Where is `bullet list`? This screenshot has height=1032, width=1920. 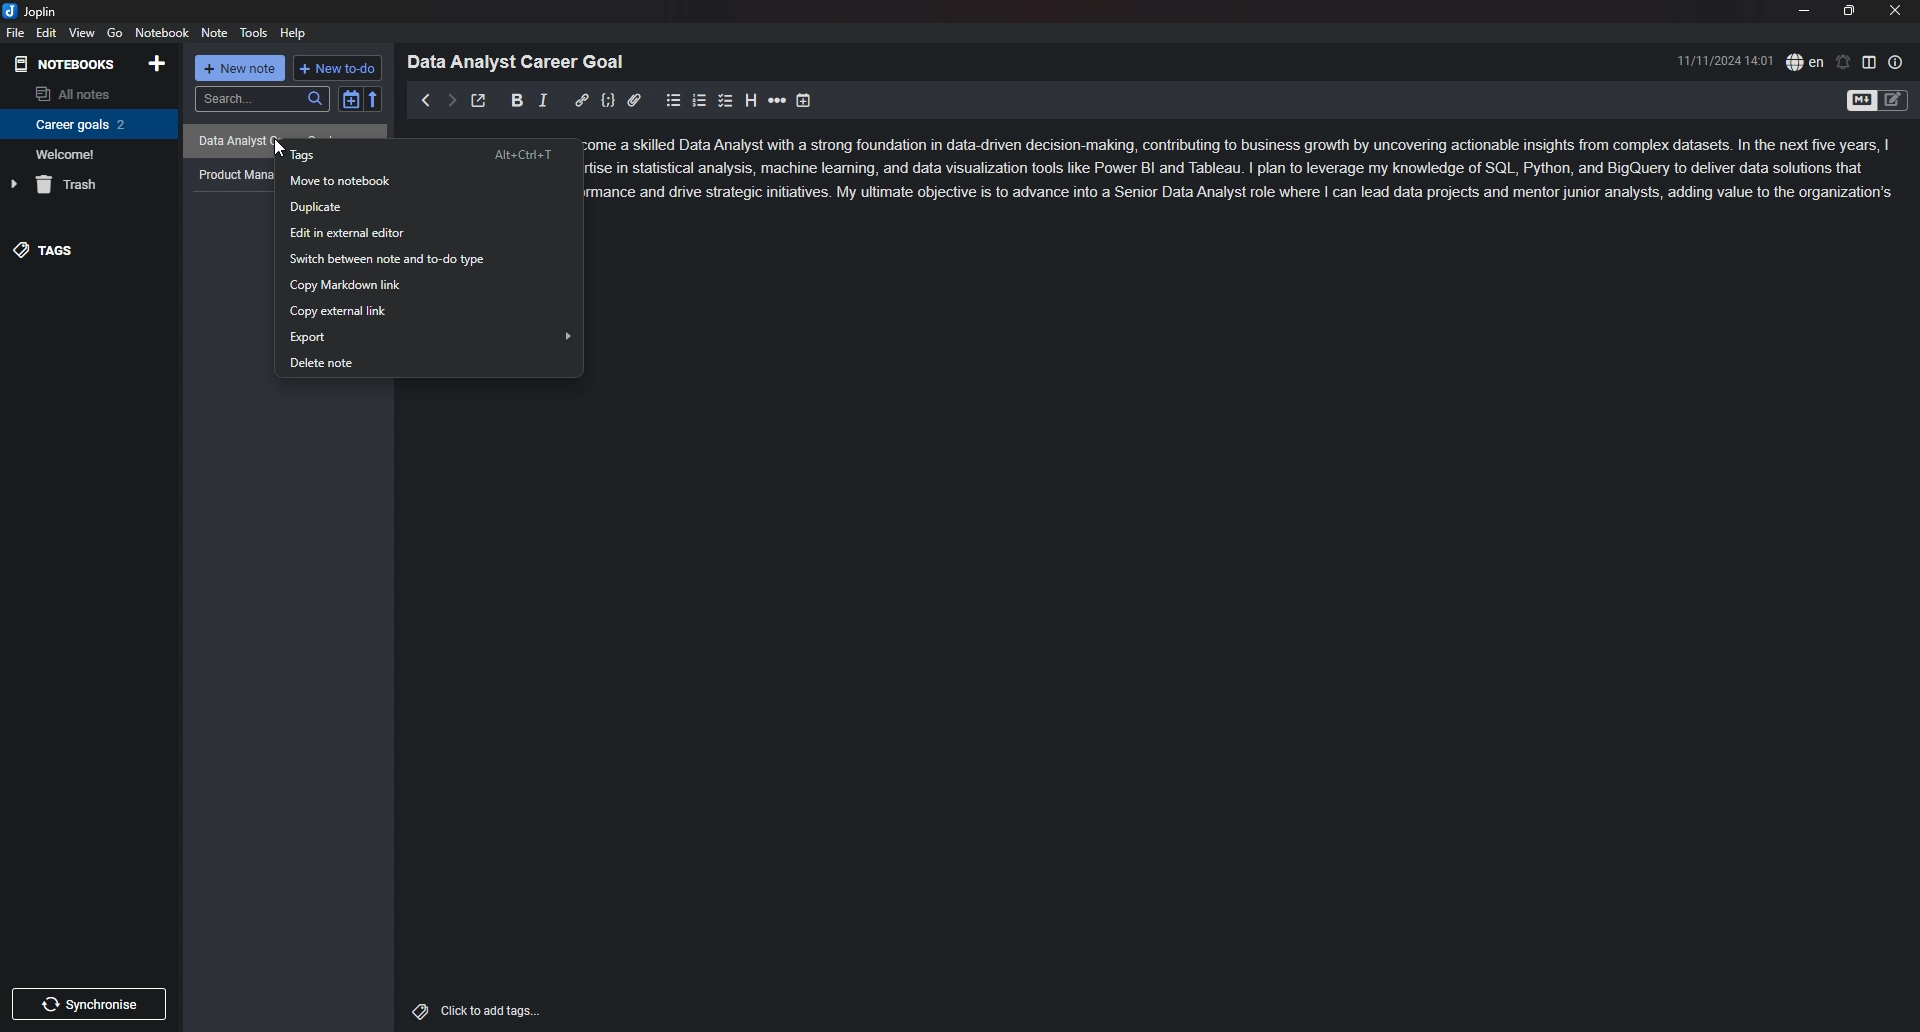
bullet list is located at coordinates (673, 101).